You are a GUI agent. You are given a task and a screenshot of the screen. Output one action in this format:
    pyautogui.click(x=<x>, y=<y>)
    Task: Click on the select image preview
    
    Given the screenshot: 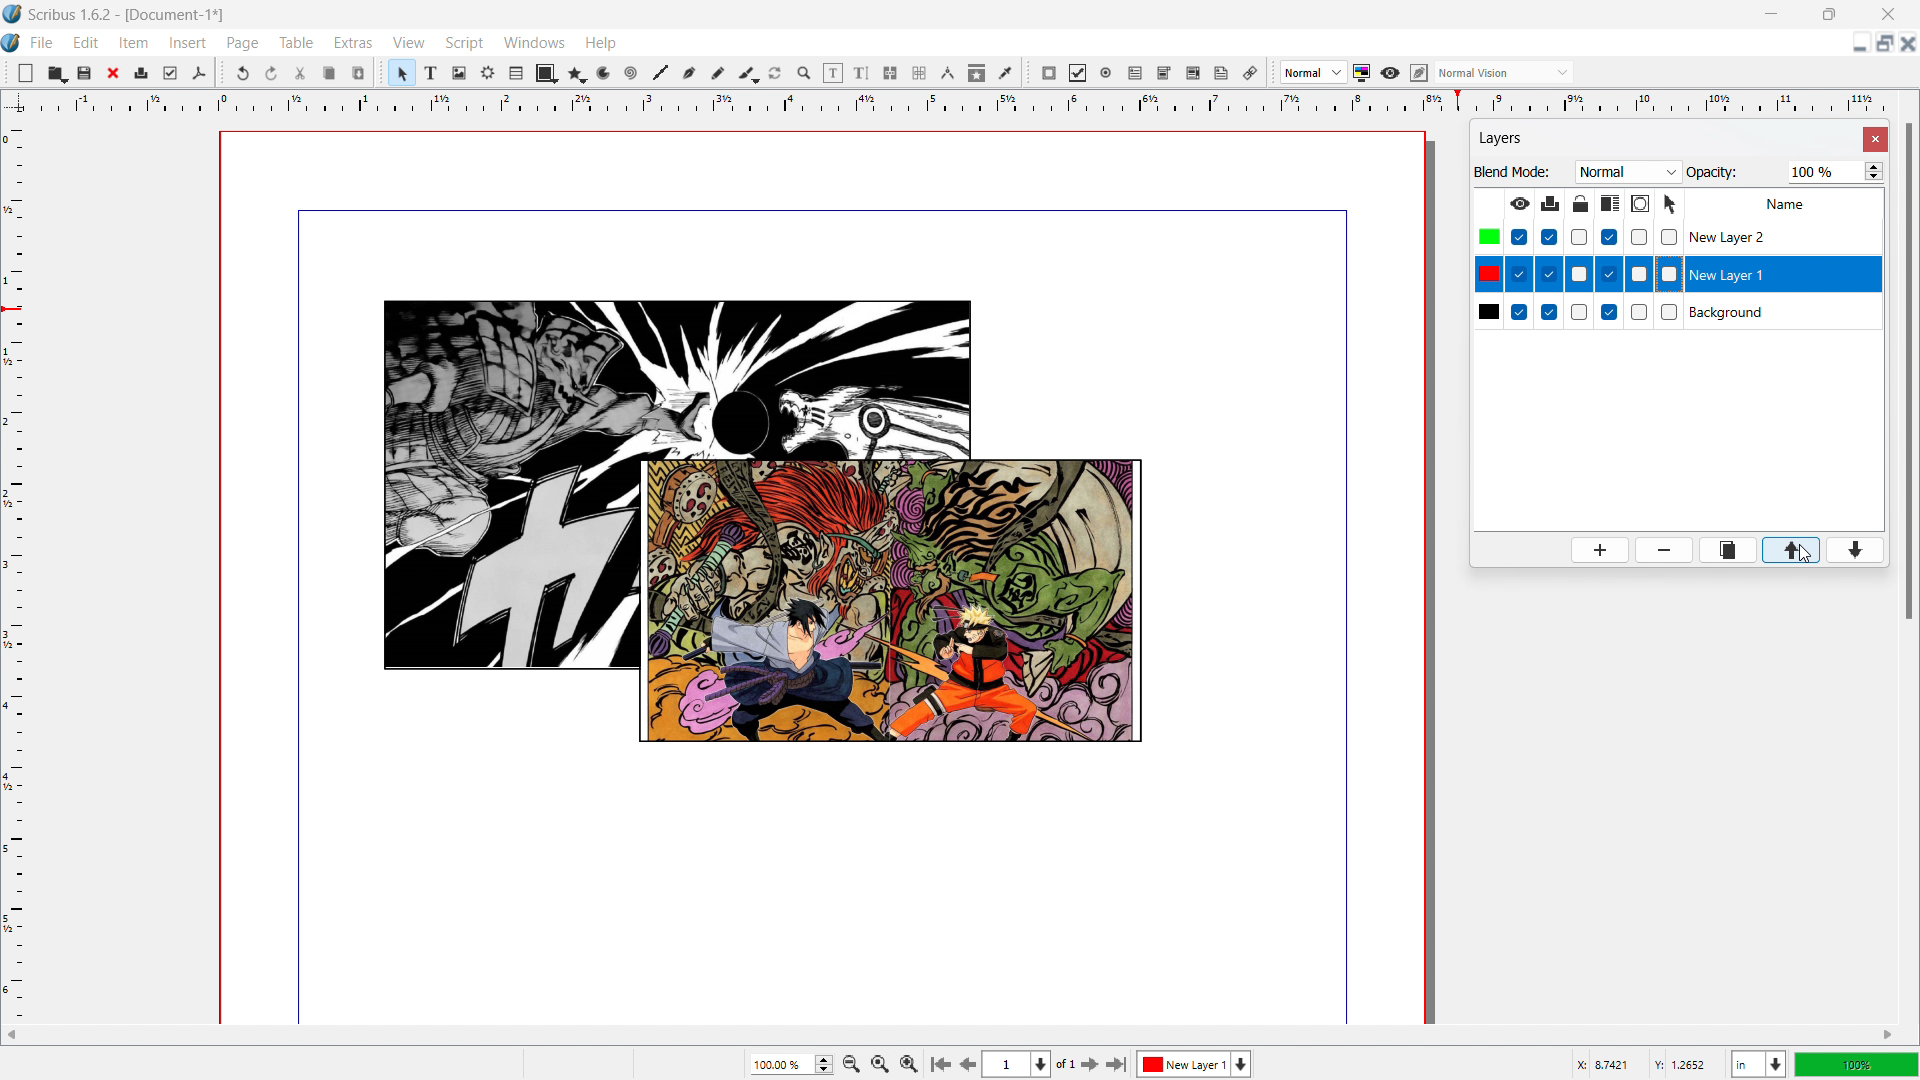 What is the action you would take?
    pyautogui.click(x=1314, y=72)
    